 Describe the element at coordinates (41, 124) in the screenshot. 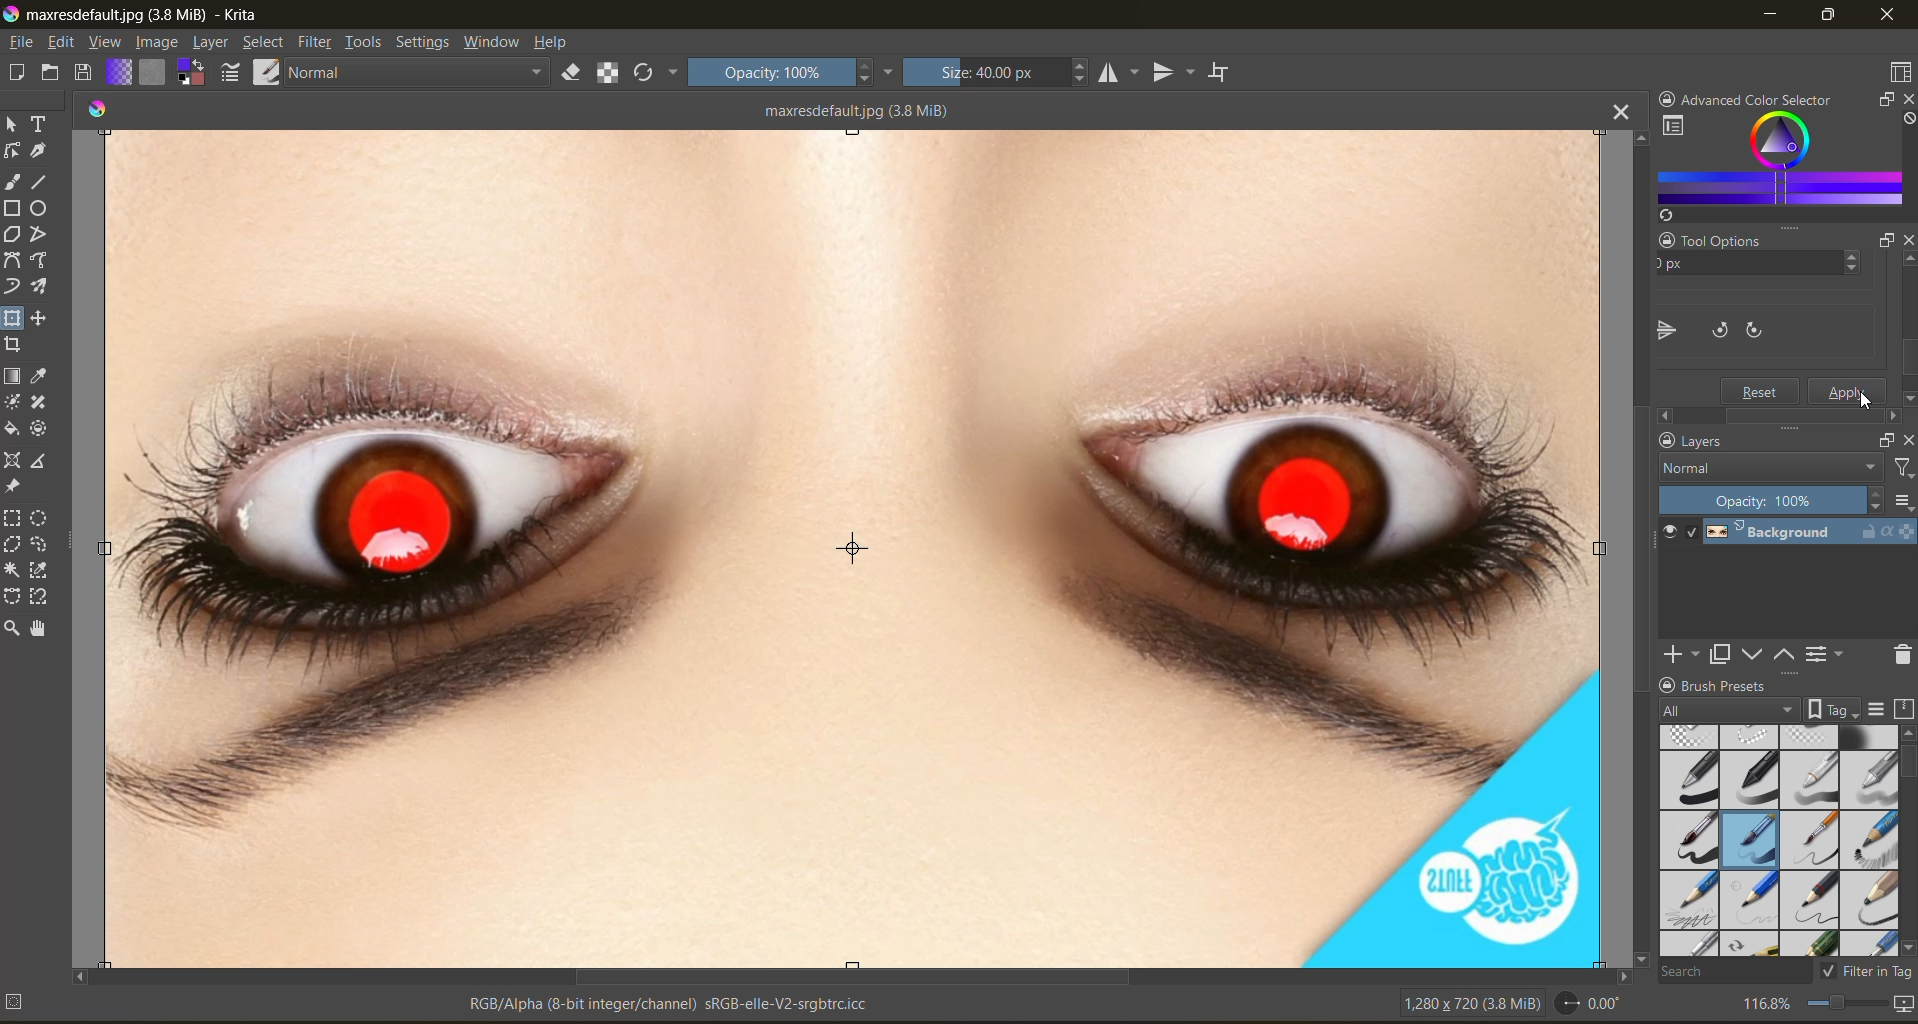

I see `tool` at that location.